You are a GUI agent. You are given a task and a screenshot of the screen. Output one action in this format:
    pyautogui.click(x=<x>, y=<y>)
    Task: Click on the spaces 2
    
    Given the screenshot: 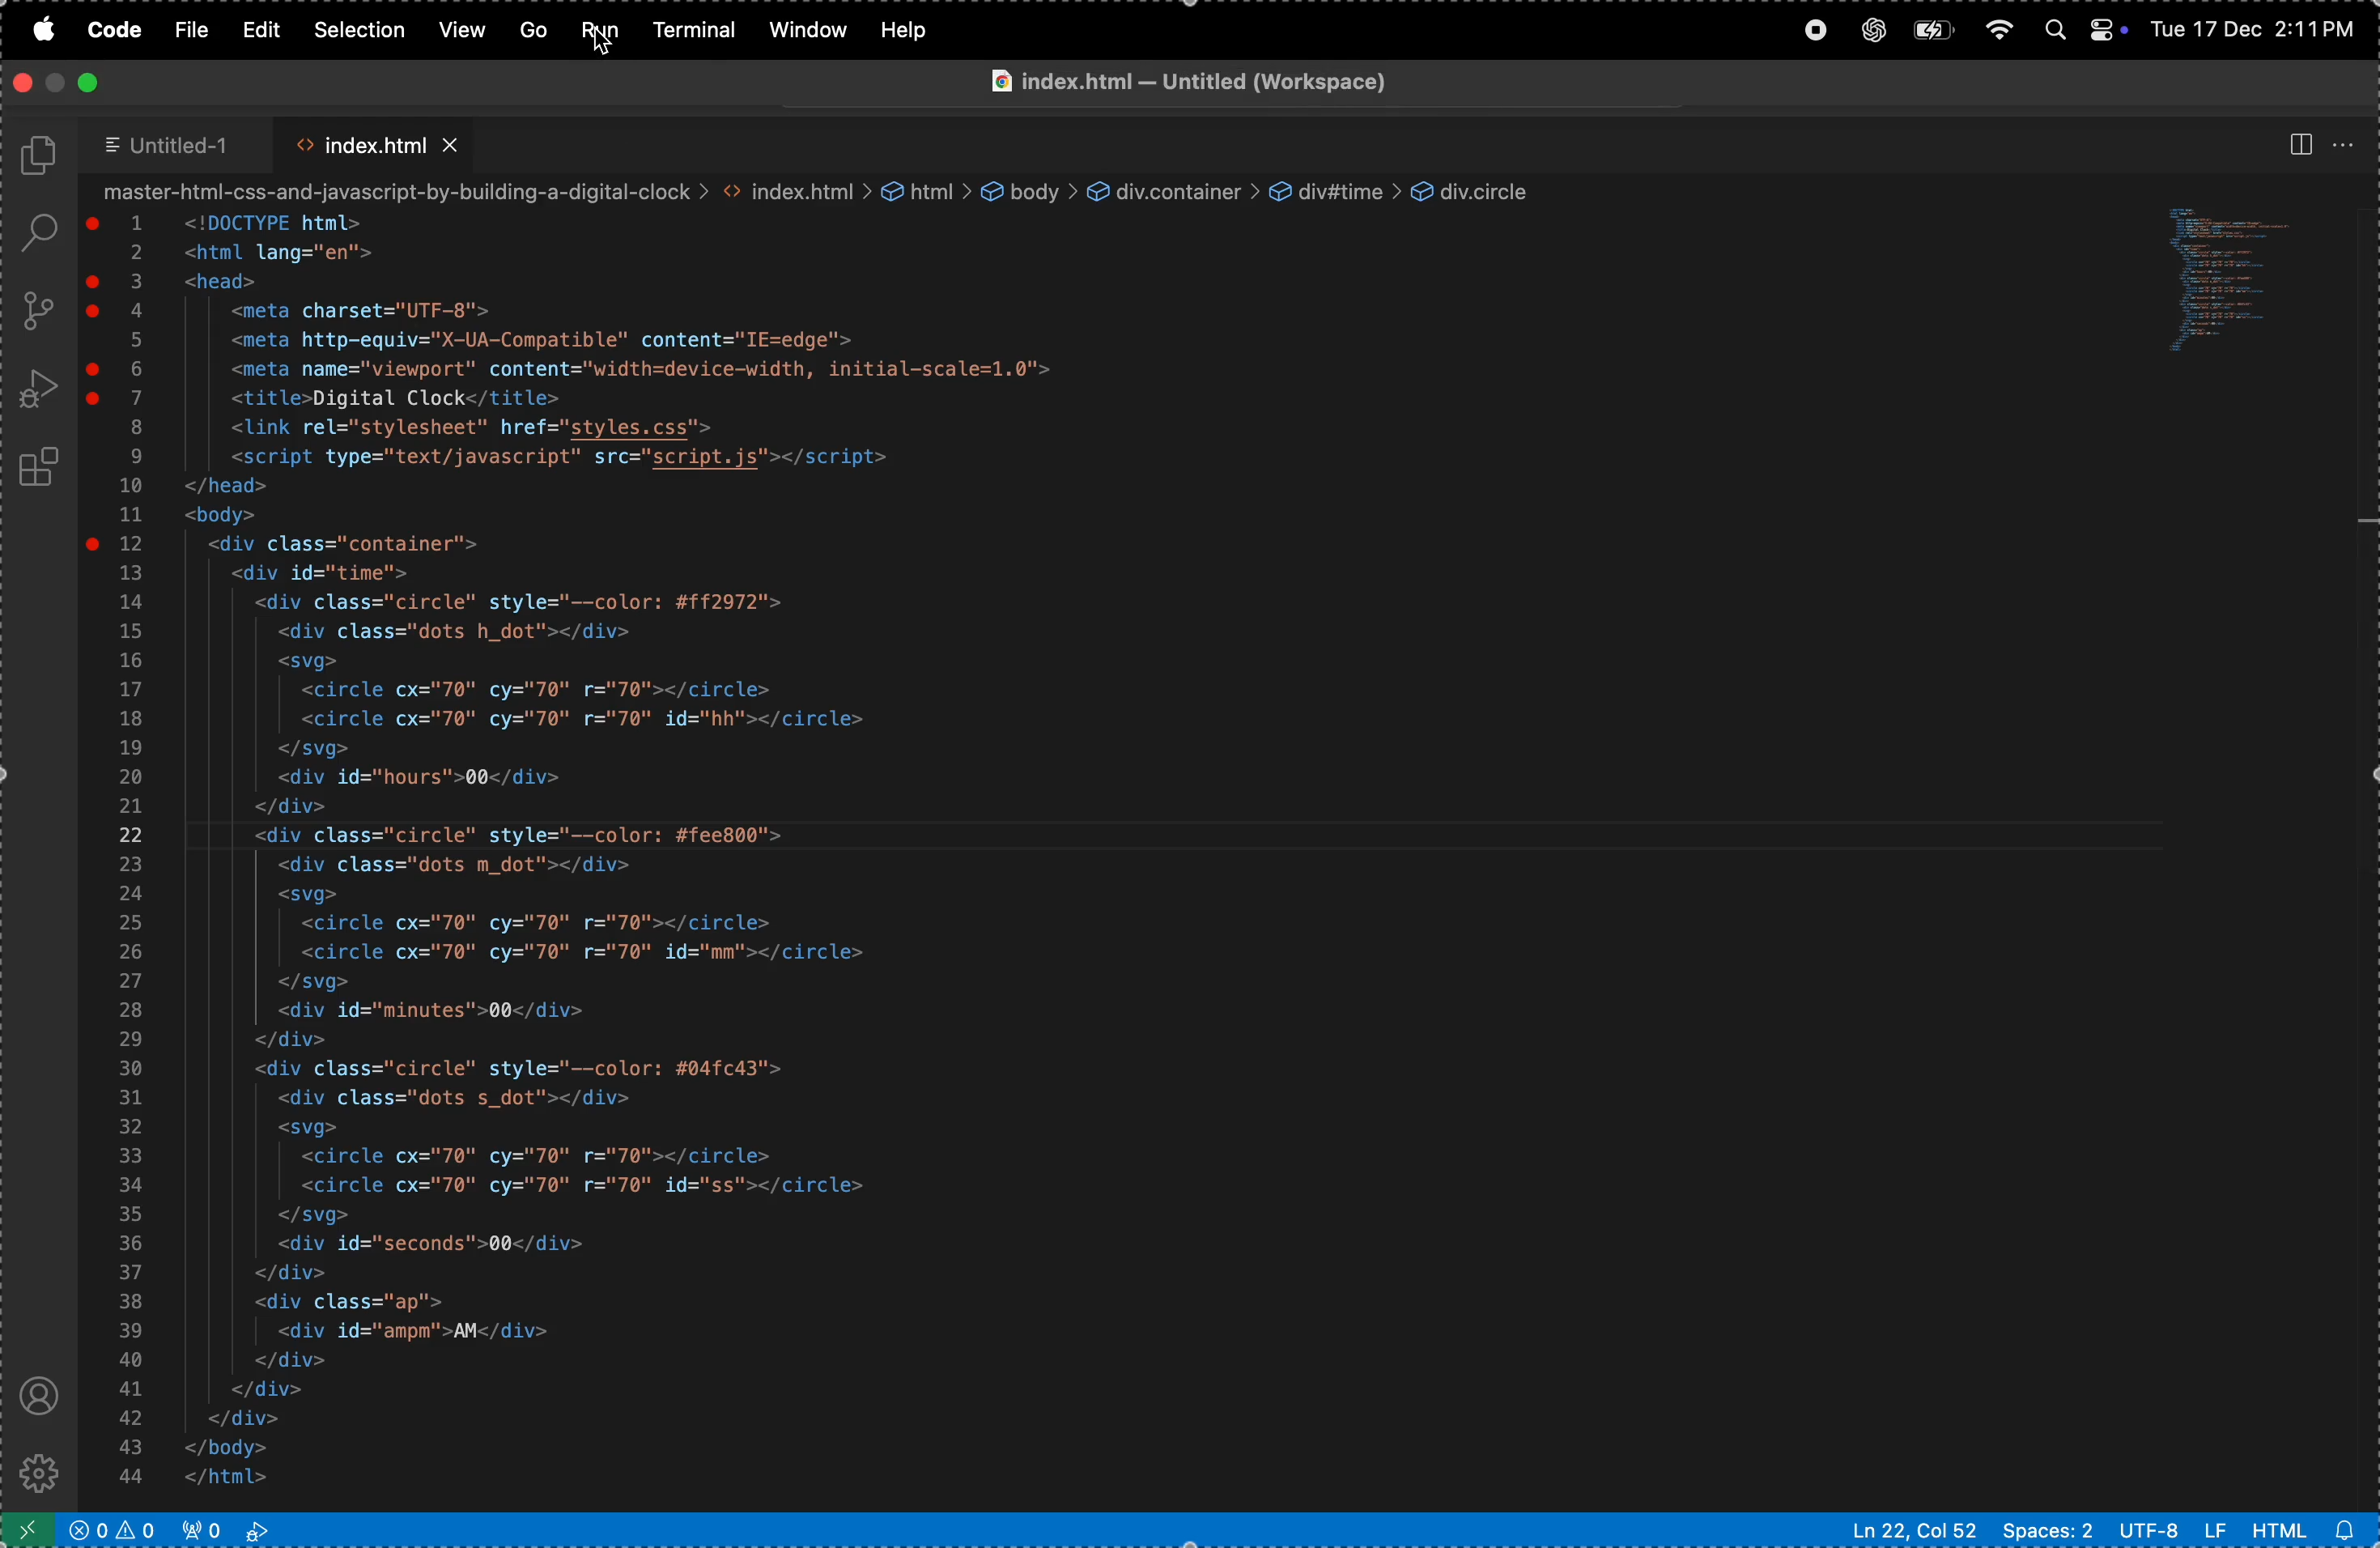 What is the action you would take?
    pyautogui.click(x=2046, y=1529)
    